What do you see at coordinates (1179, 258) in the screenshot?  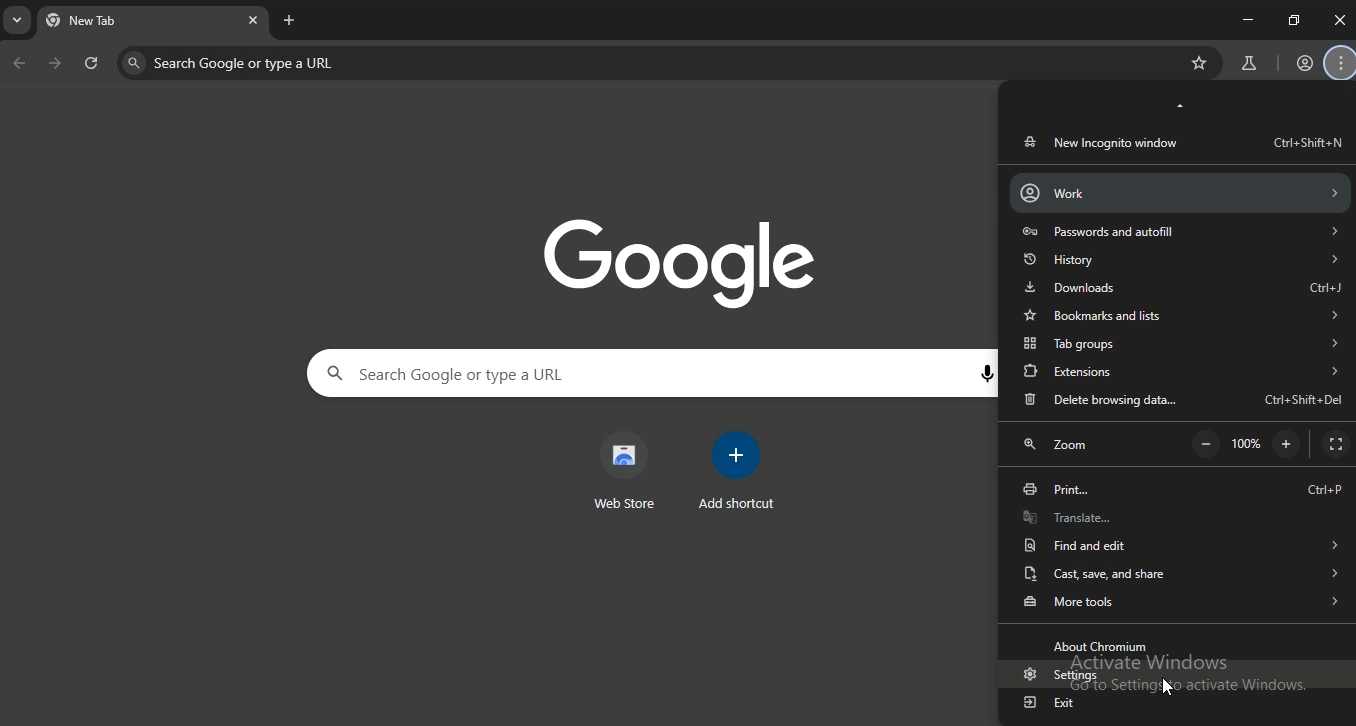 I see `history` at bounding box center [1179, 258].